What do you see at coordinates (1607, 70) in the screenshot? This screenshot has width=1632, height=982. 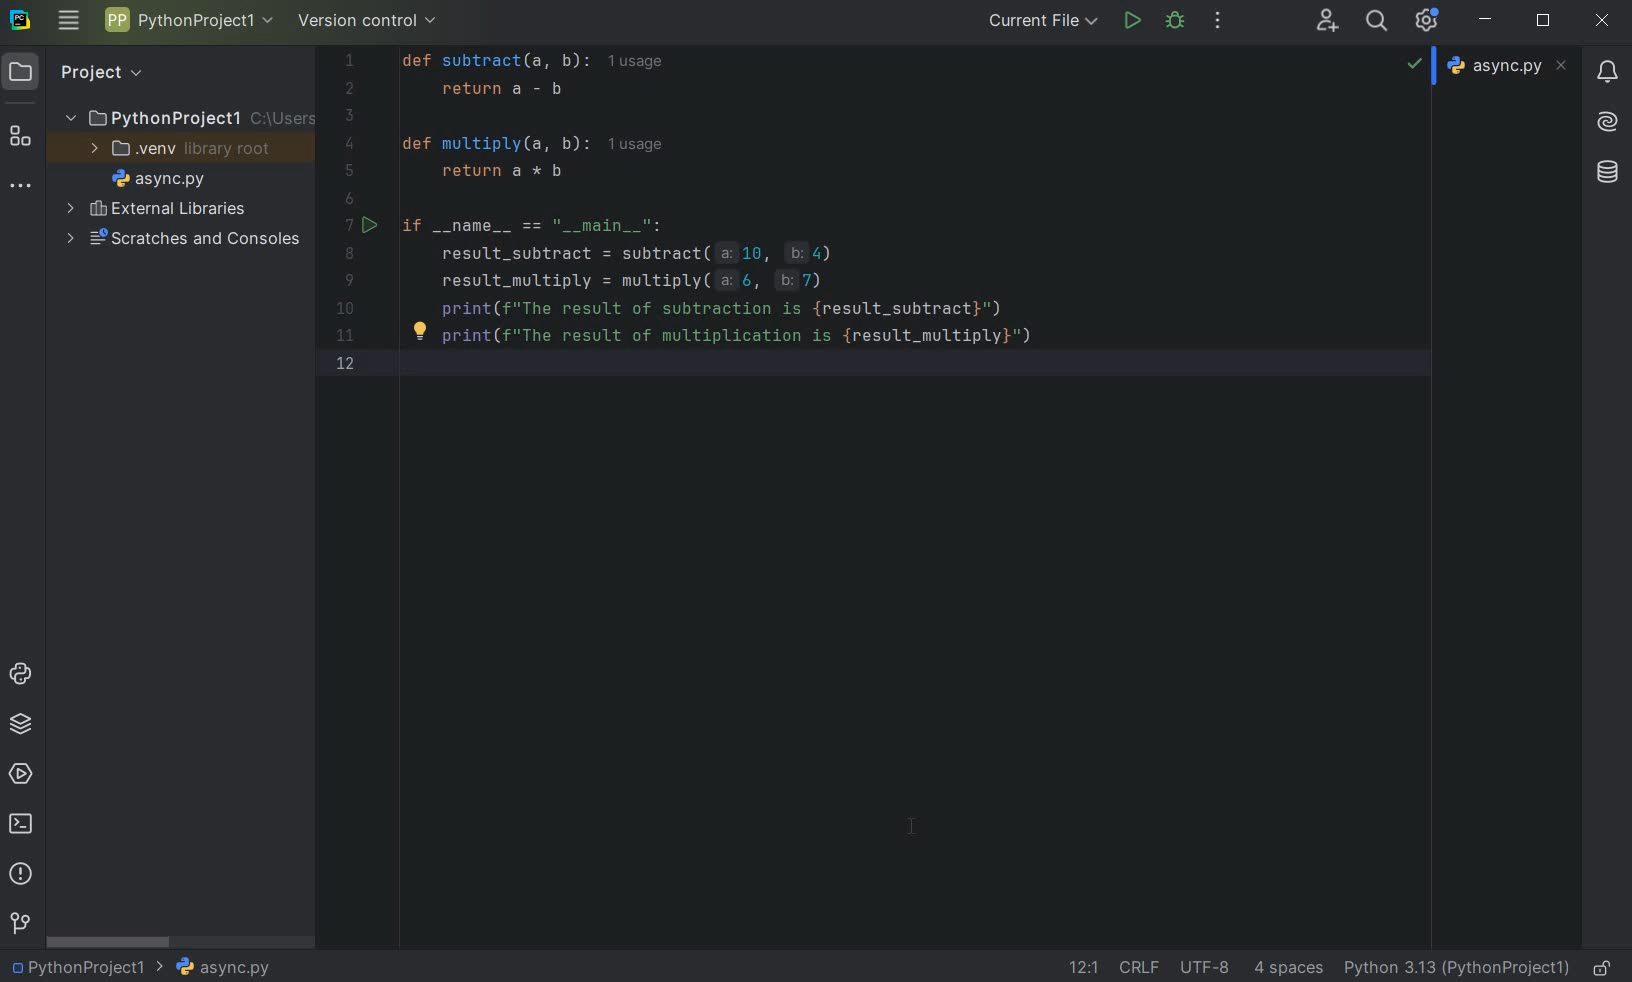 I see `updates` at bounding box center [1607, 70].